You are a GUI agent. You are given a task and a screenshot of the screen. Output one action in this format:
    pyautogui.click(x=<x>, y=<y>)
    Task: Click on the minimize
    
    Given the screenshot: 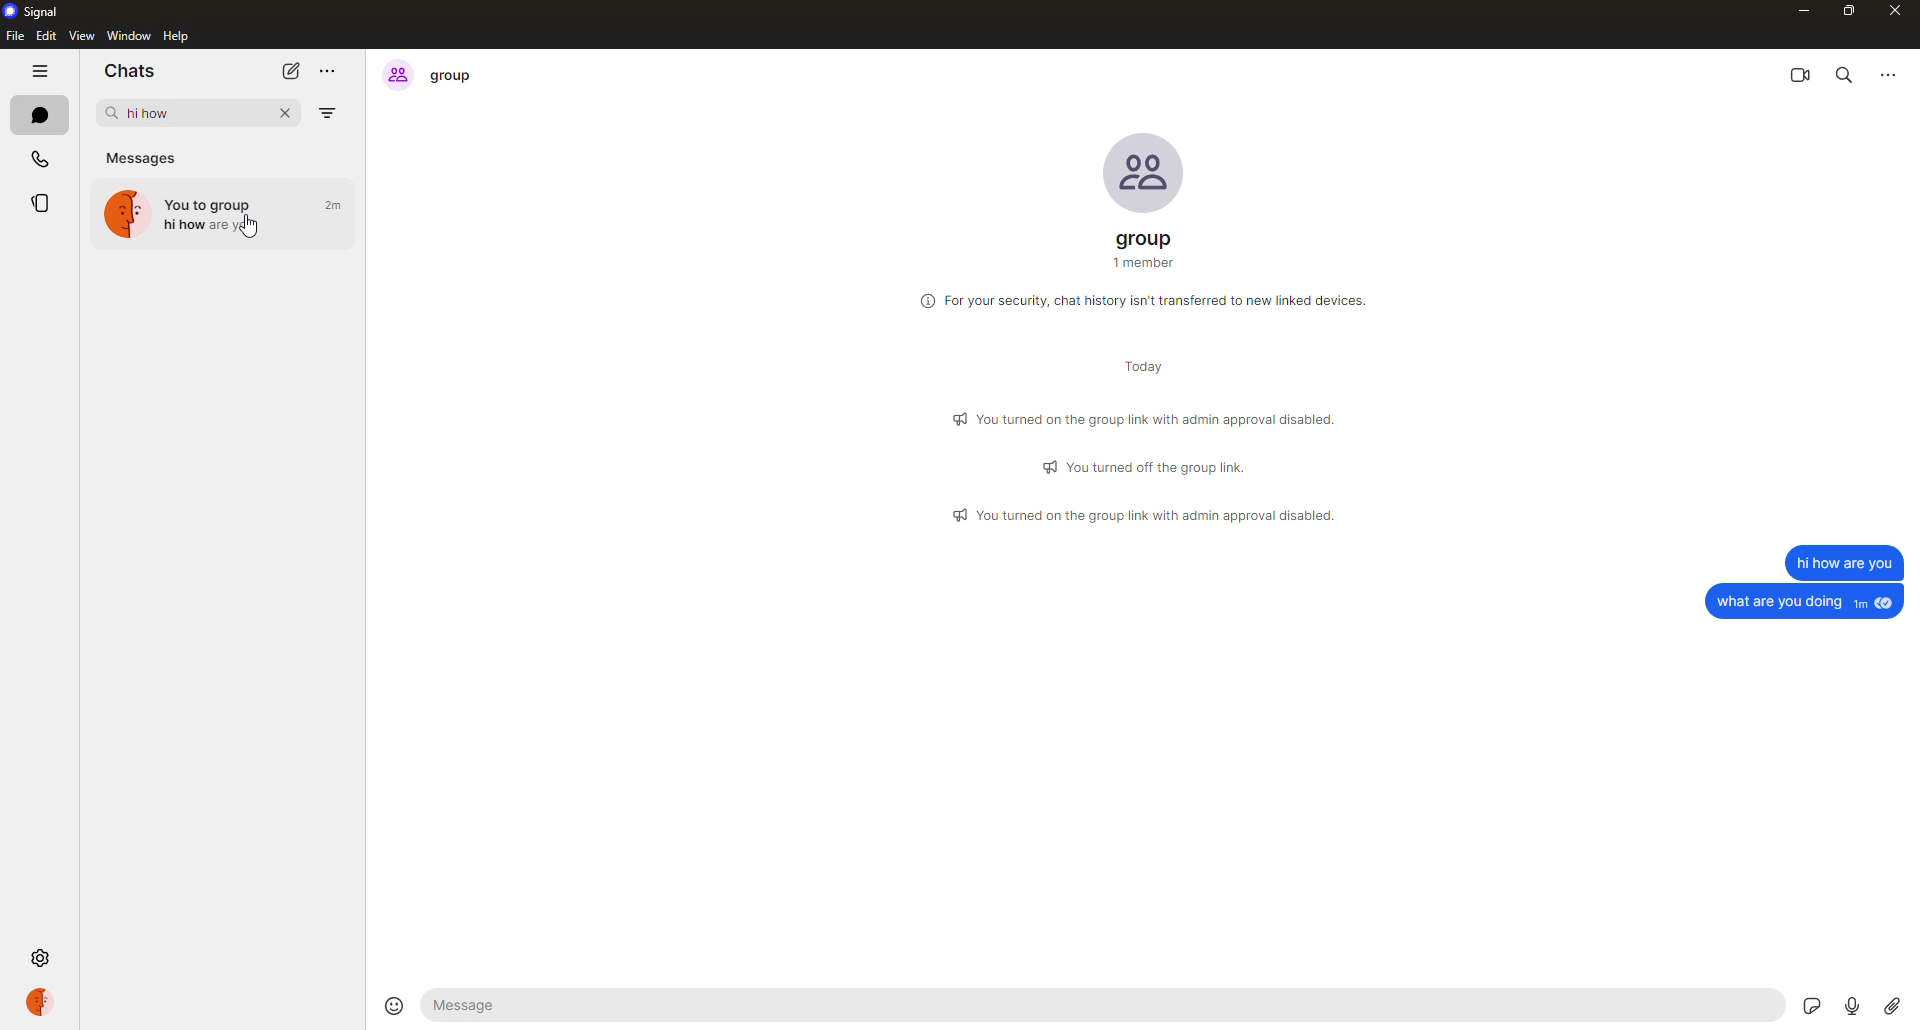 What is the action you would take?
    pyautogui.click(x=1798, y=10)
    